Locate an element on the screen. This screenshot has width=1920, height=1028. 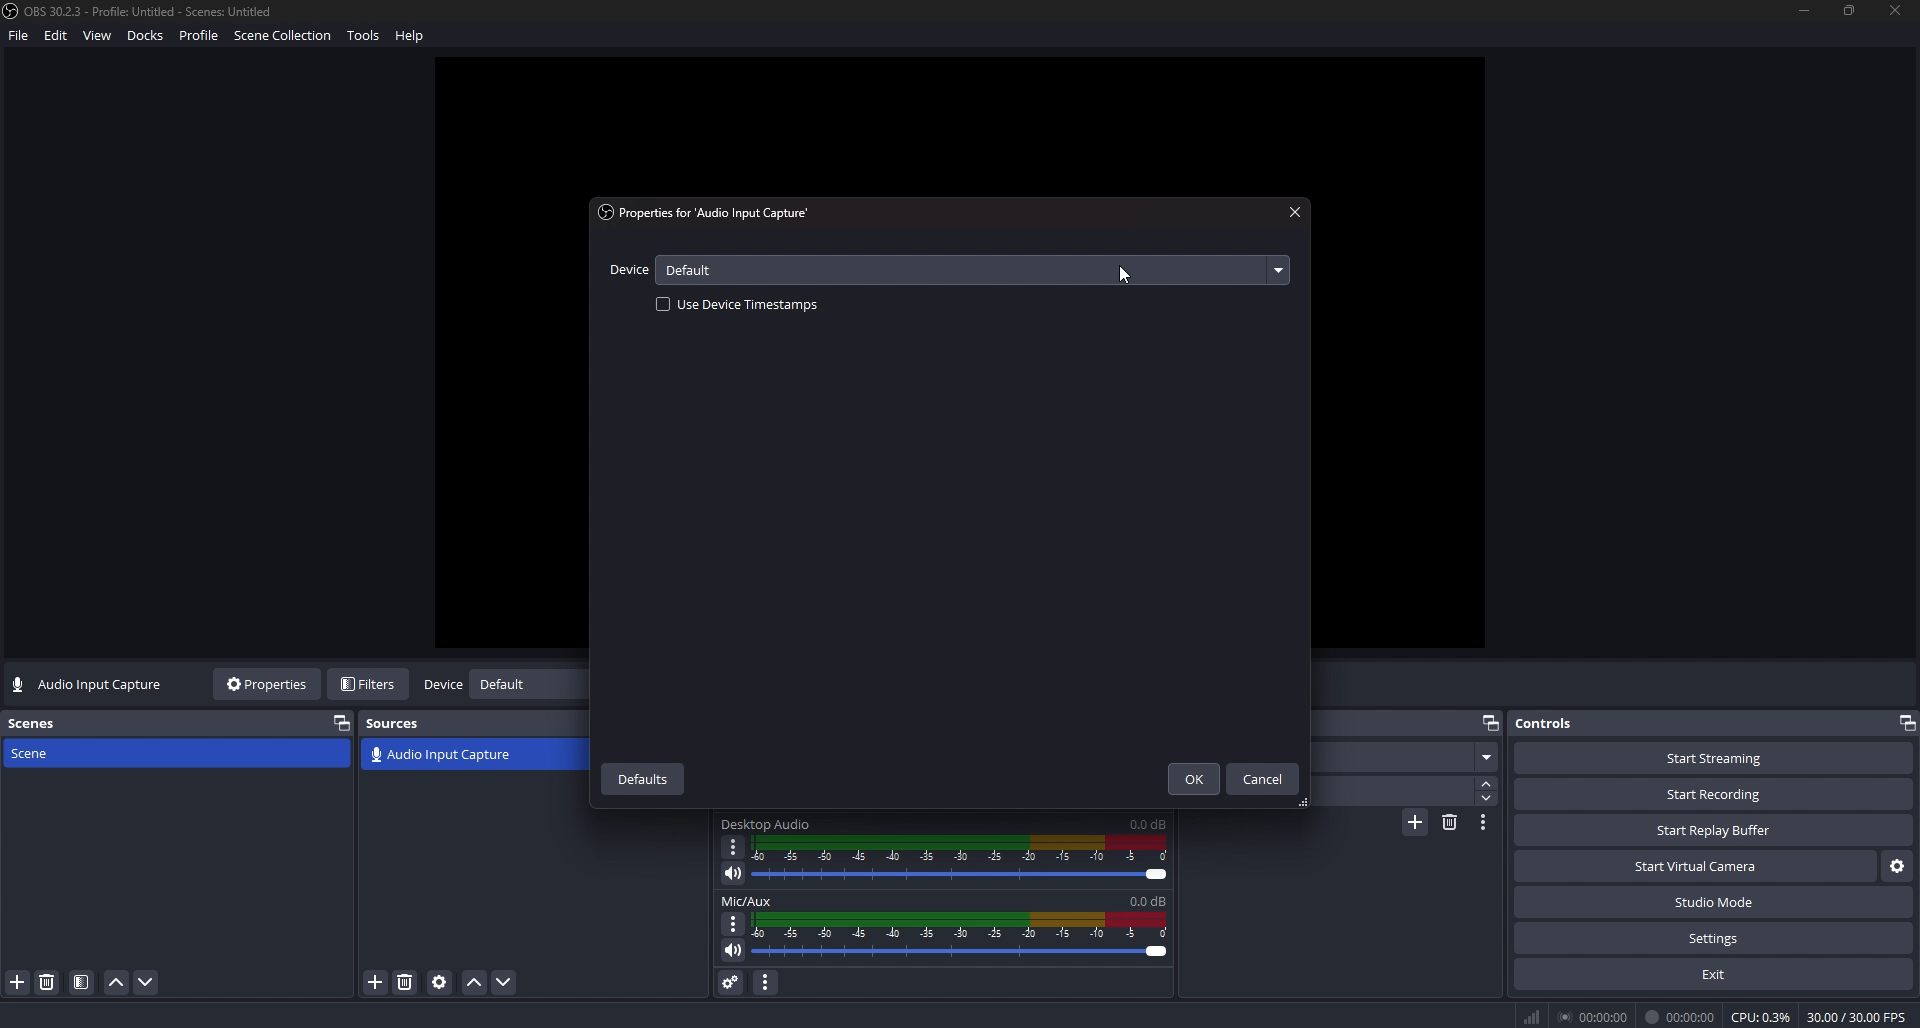
defaults is located at coordinates (644, 778).